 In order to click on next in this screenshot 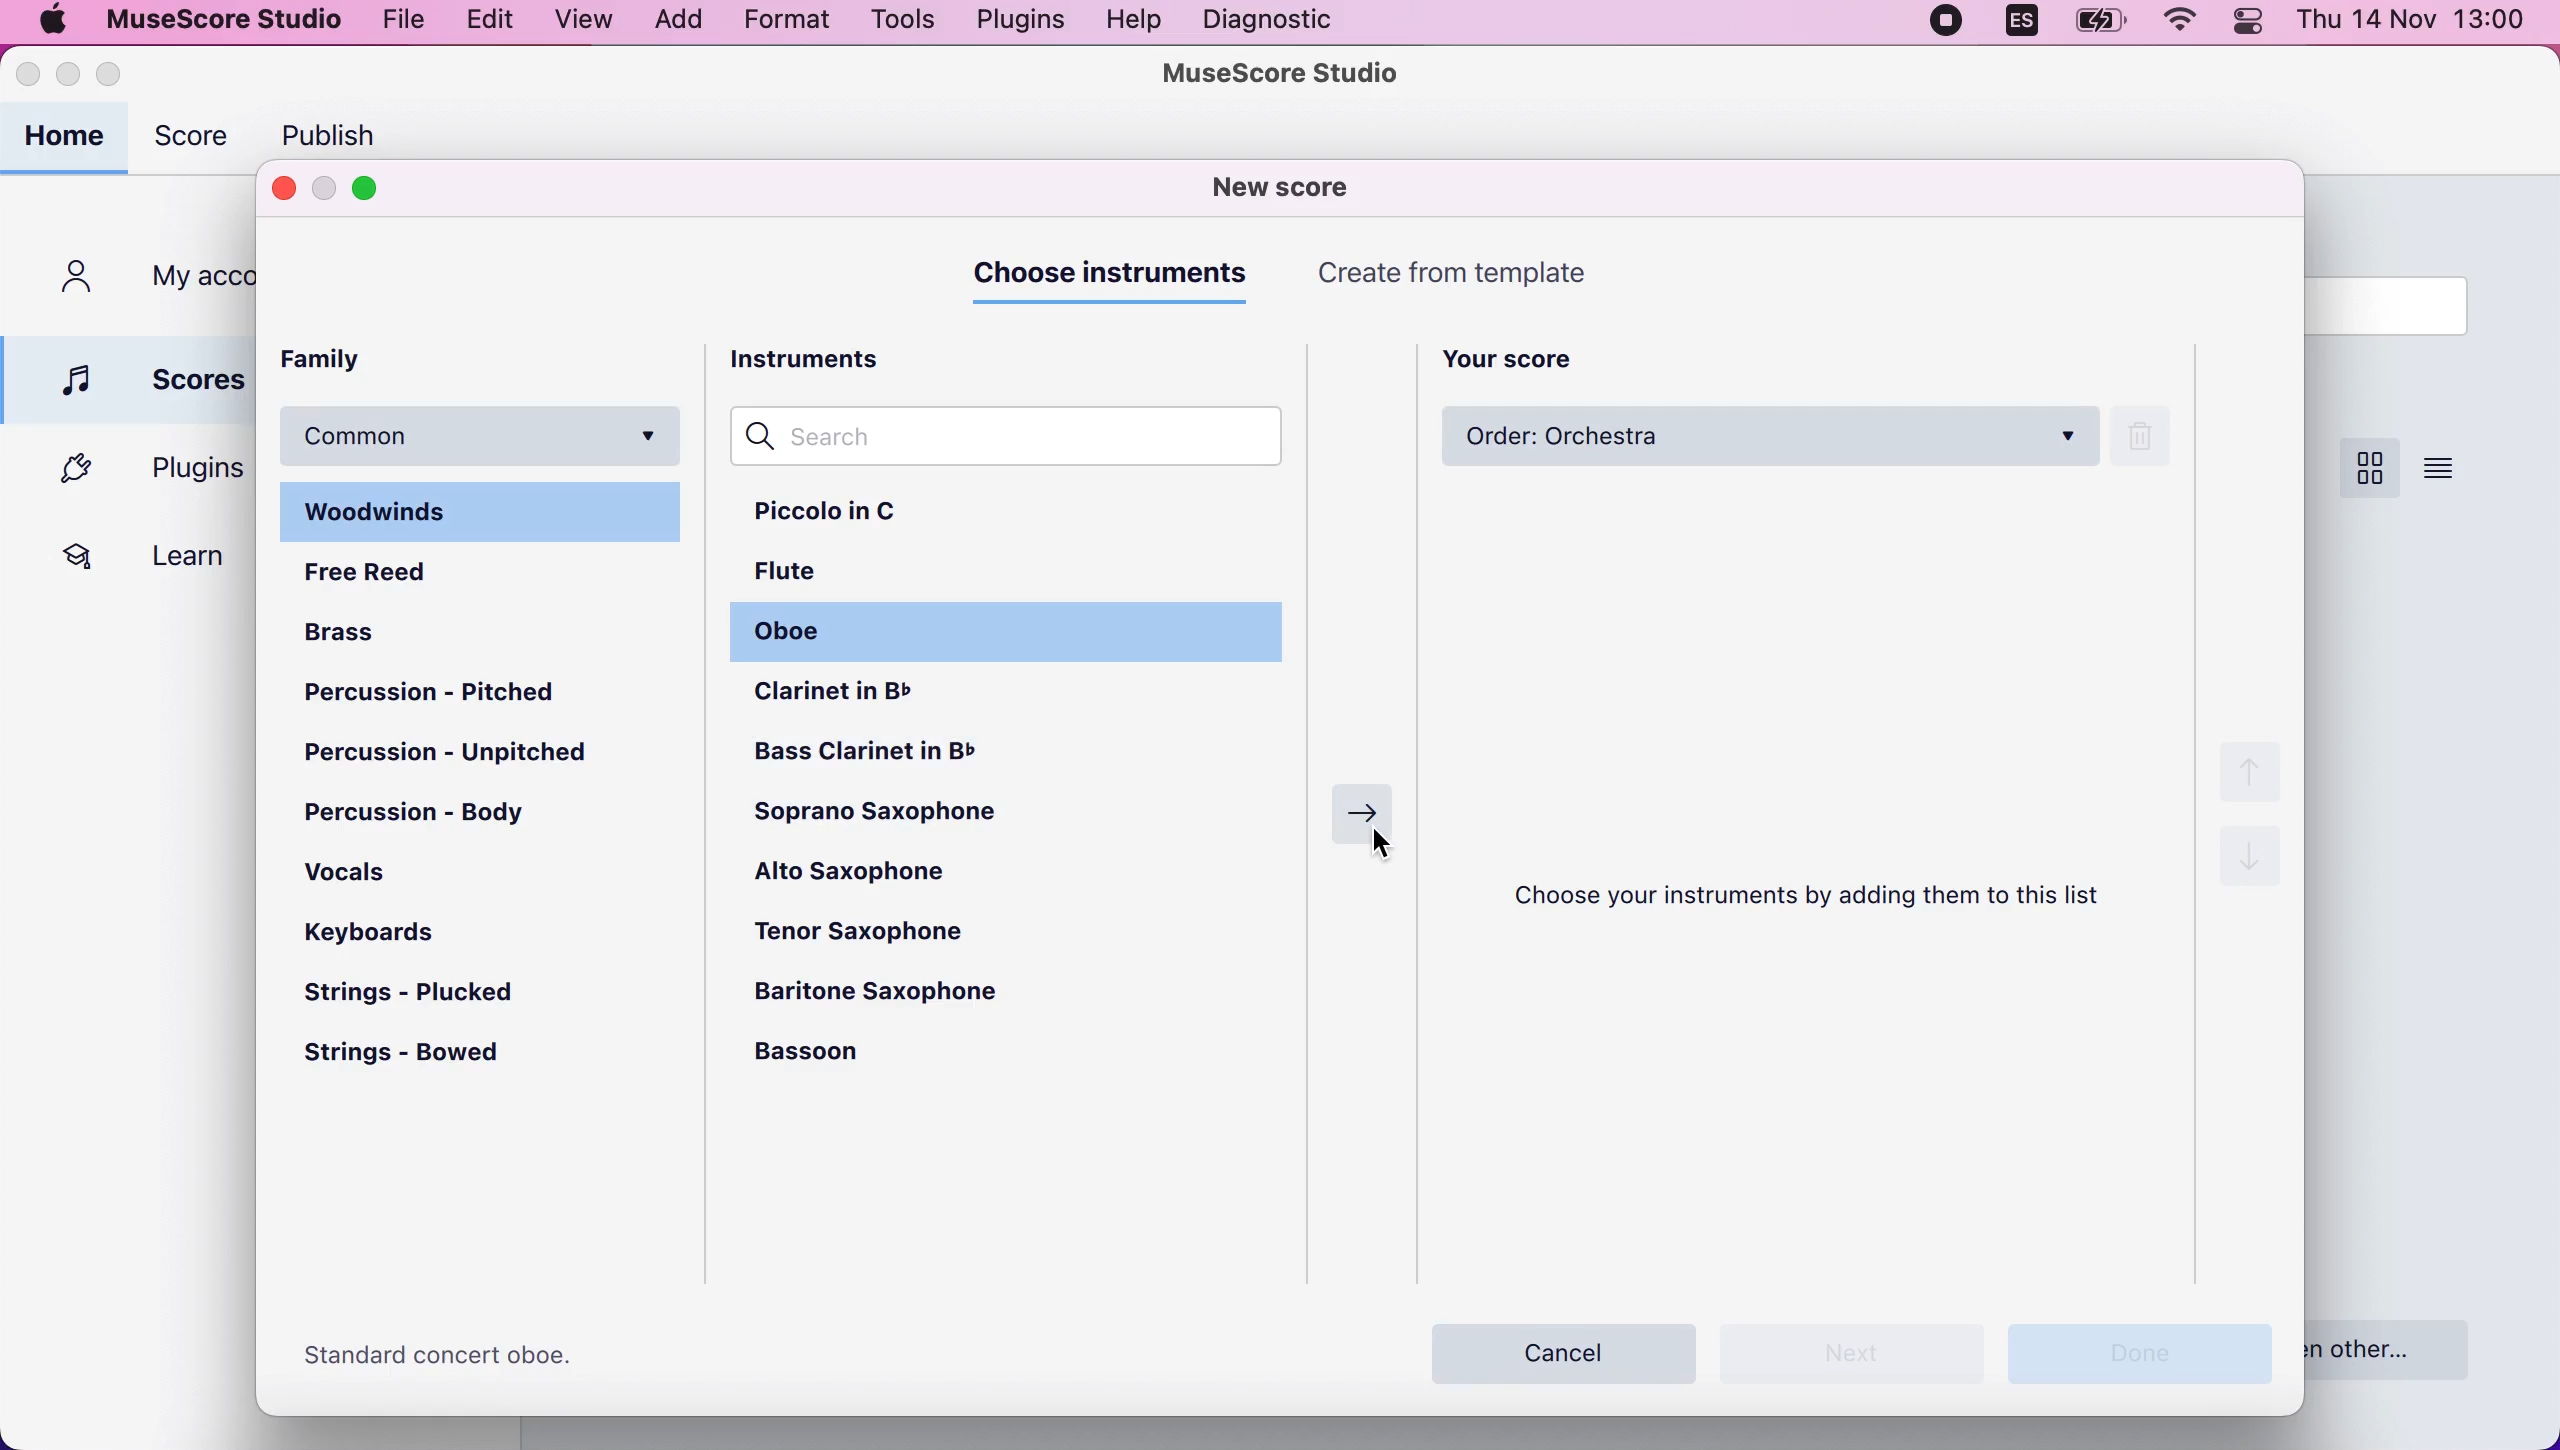, I will do `click(1364, 815)`.